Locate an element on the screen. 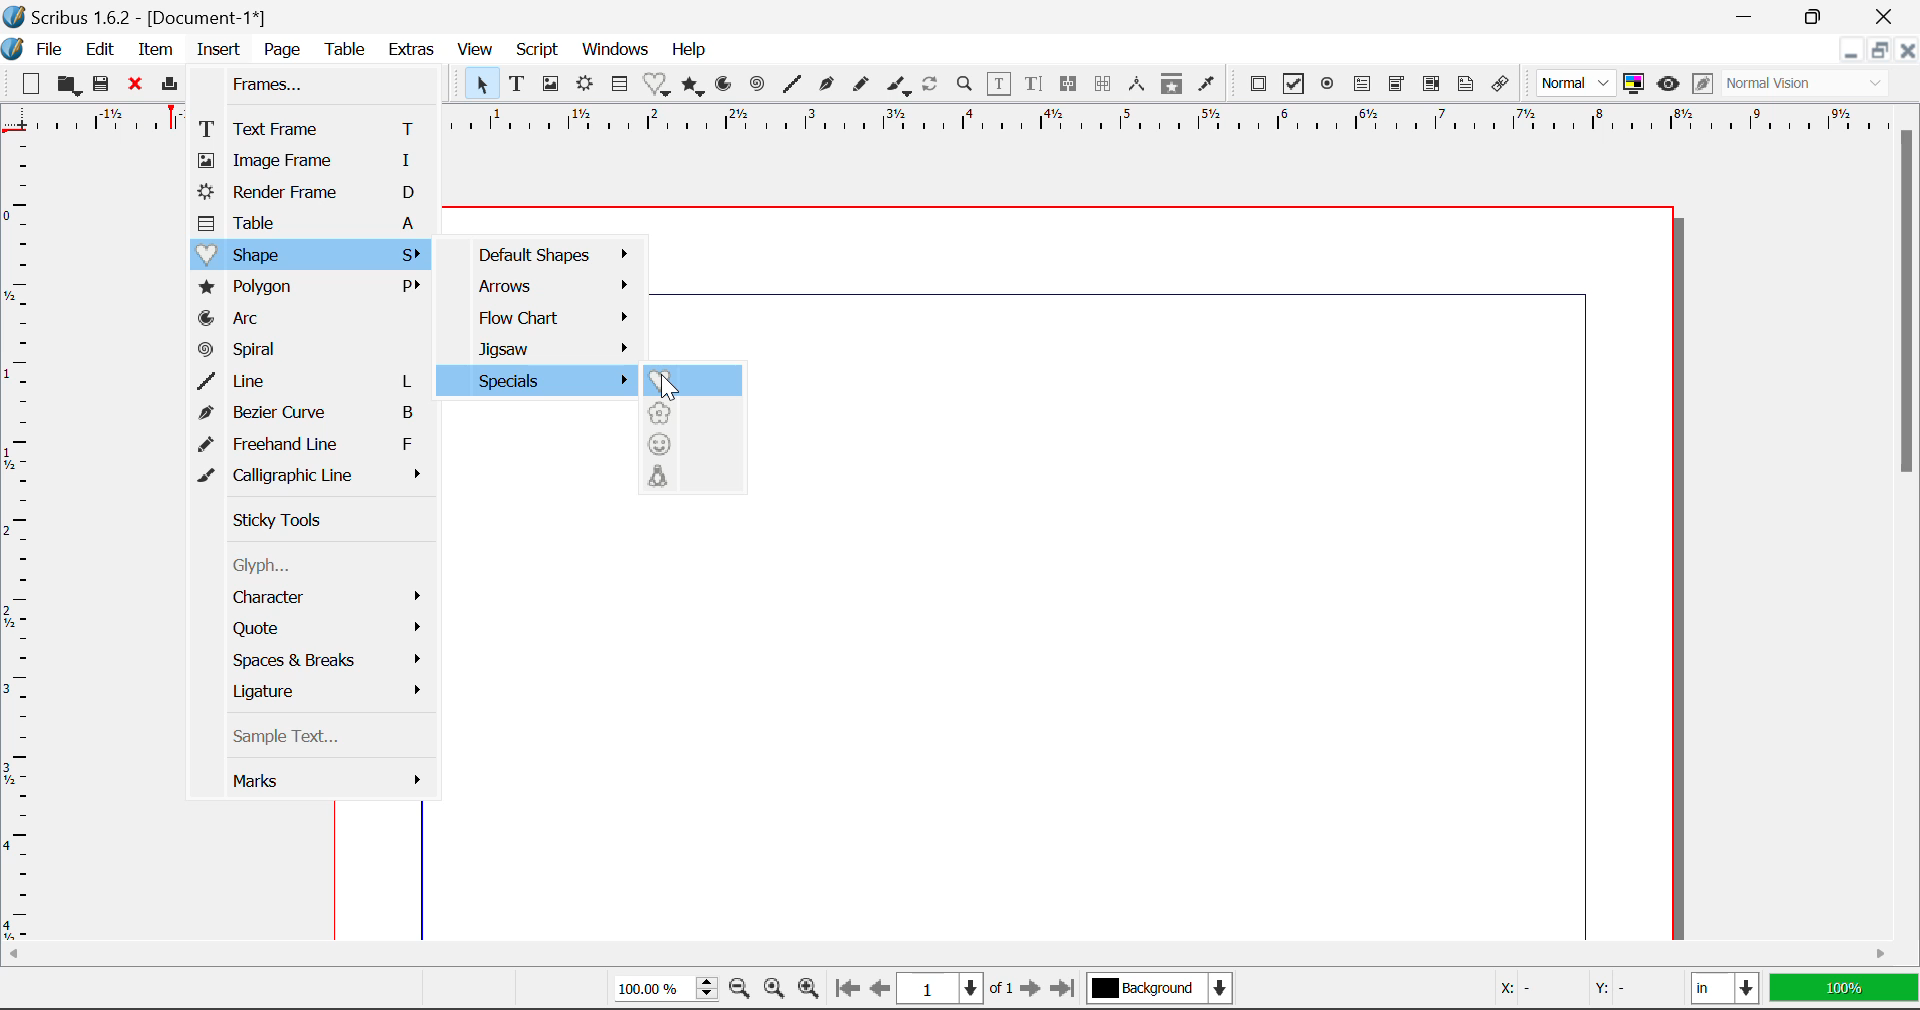  Render Frame is located at coordinates (312, 194).